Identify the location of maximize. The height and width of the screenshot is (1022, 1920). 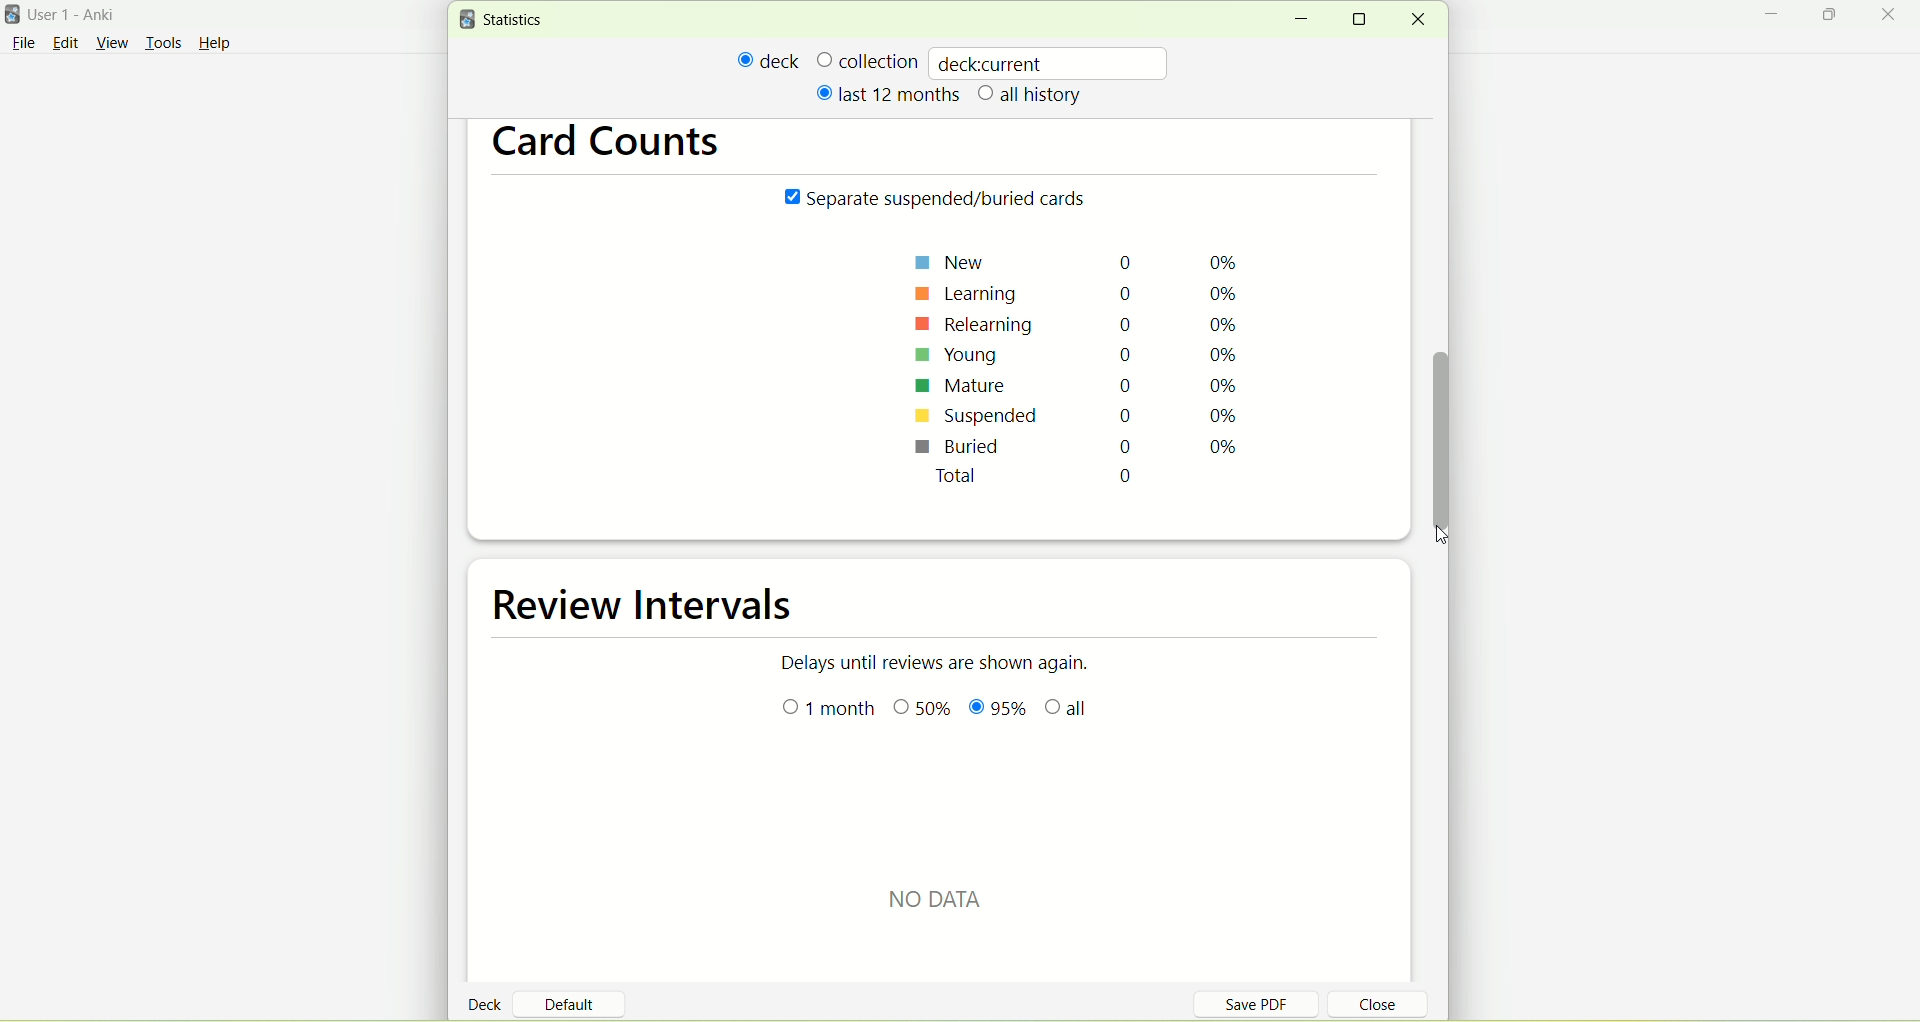
(1366, 19).